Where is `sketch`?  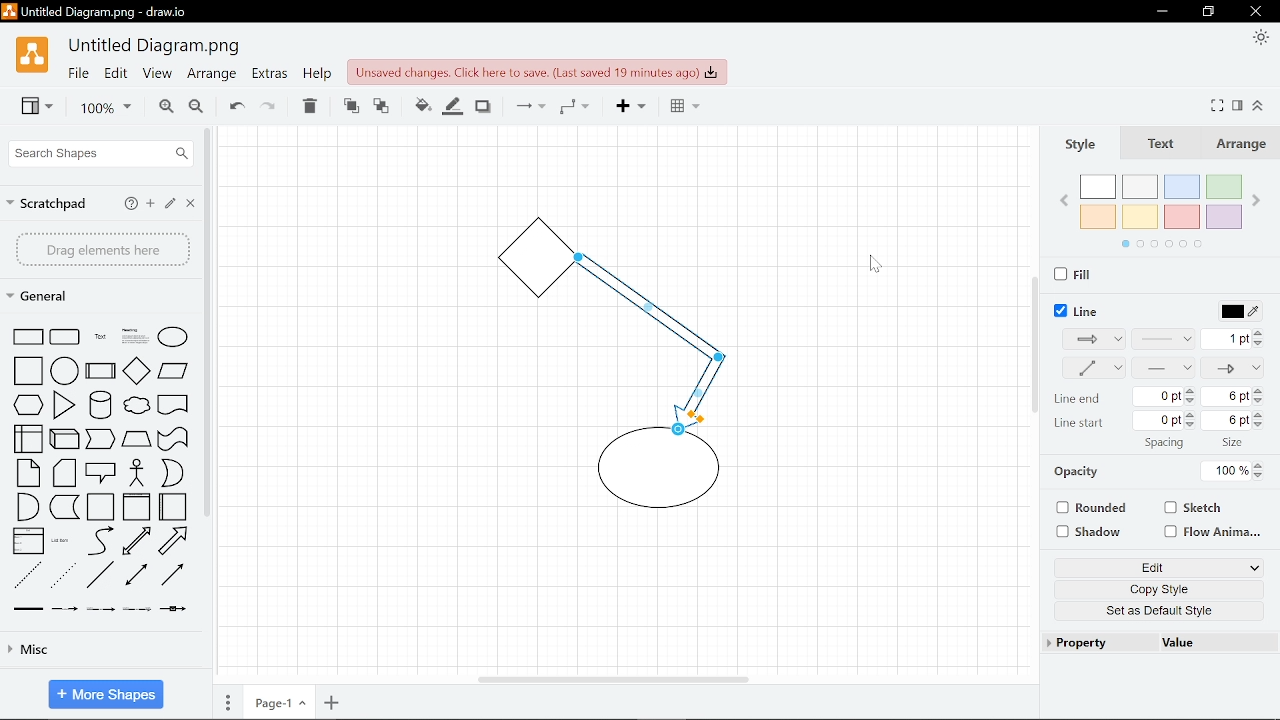
sketch is located at coordinates (1193, 509).